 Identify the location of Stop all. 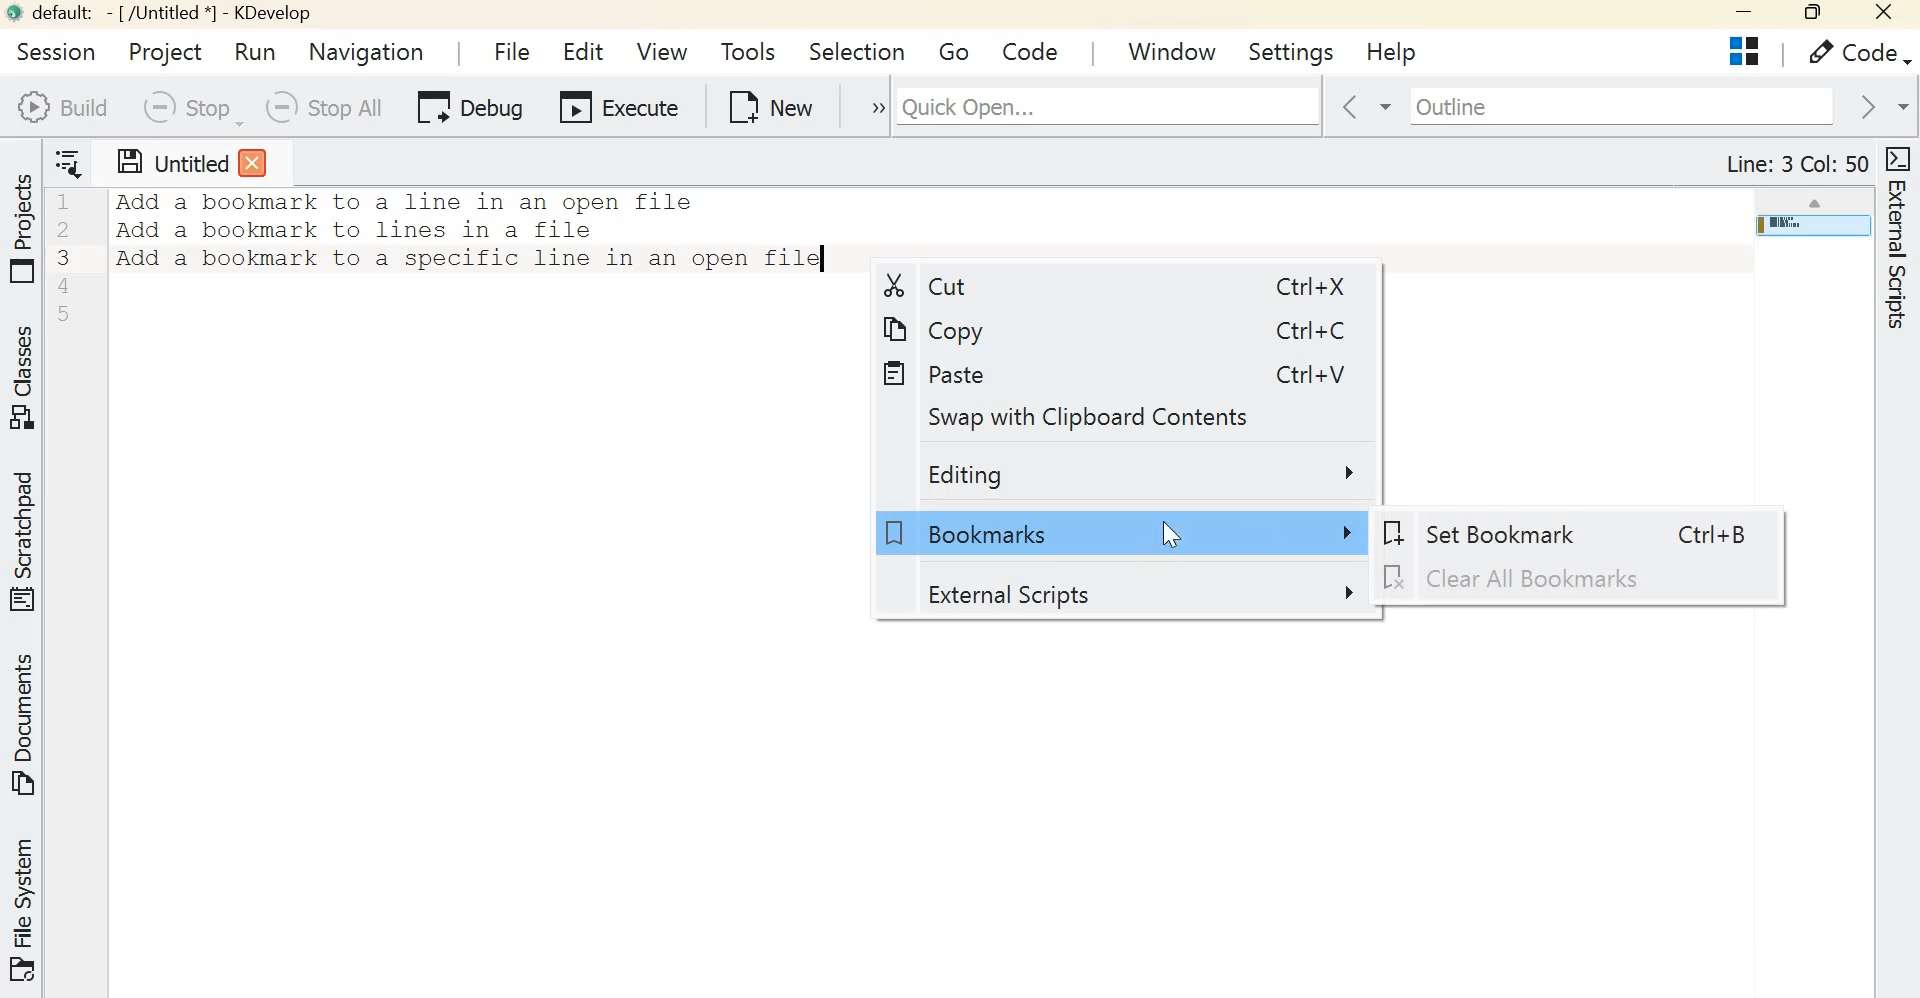
(328, 106).